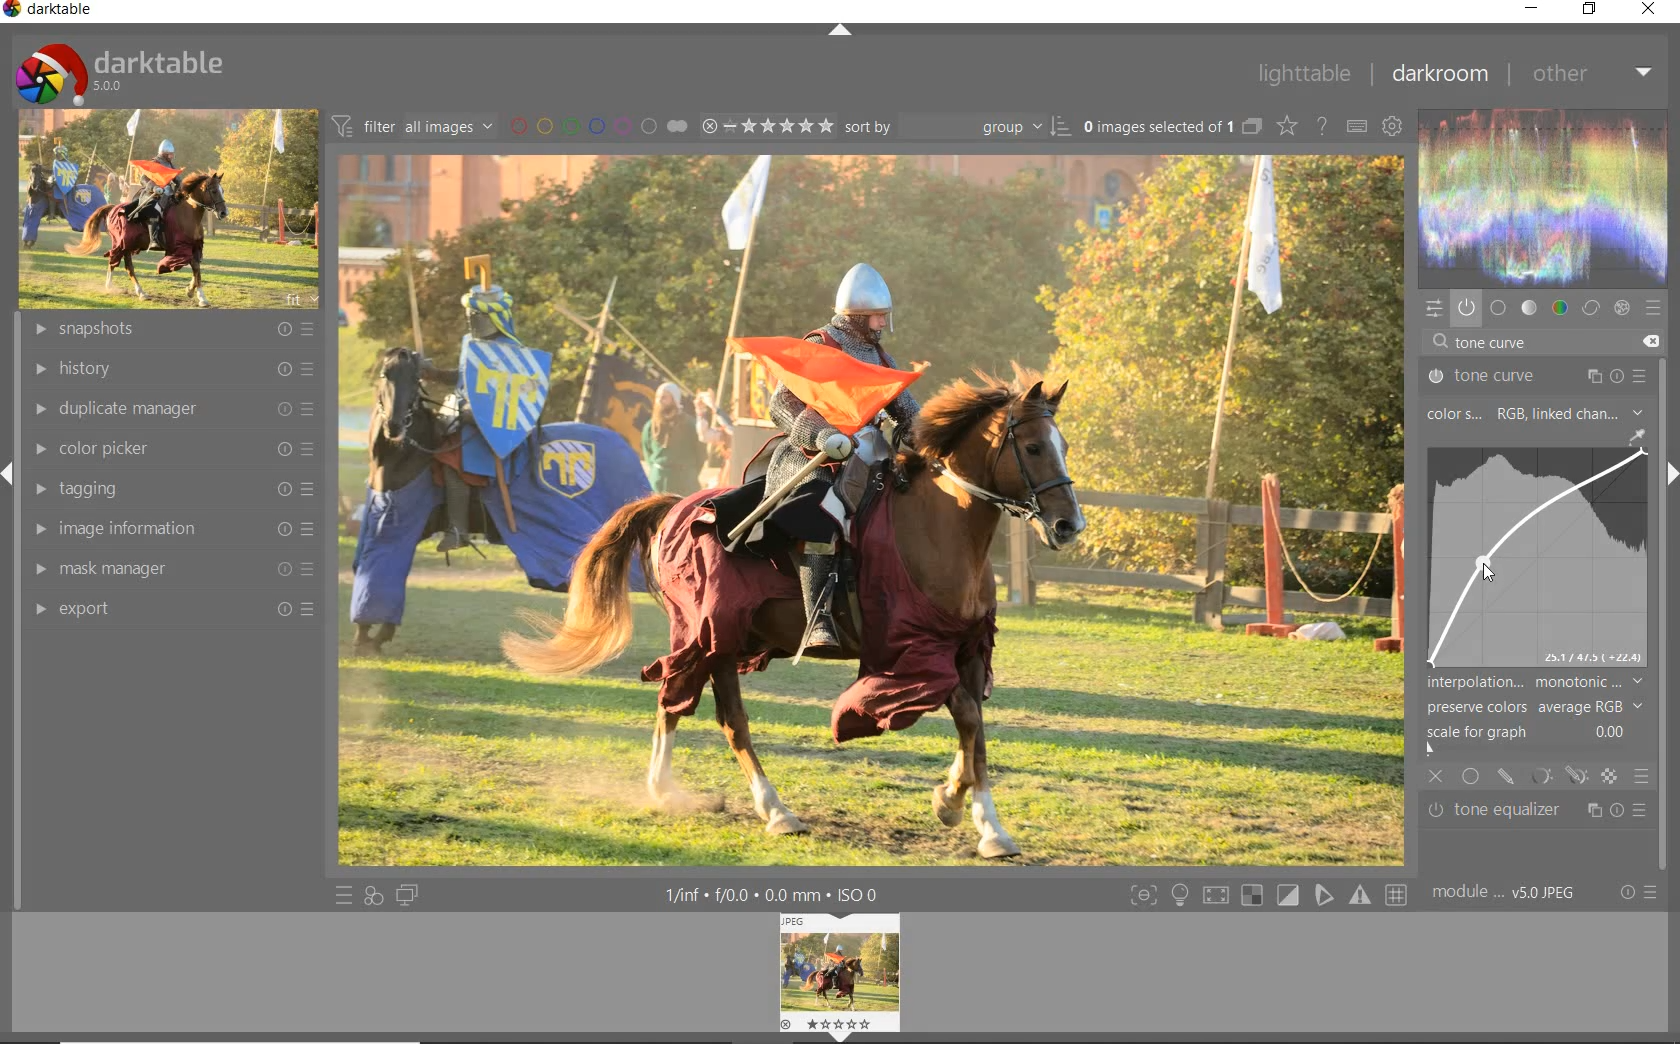 This screenshot has height=1044, width=1680. What do you see at coordinates (1356, 127) in the screenshot?
I see `define keyboard shortcuts` at bounding box center [1356, 127].